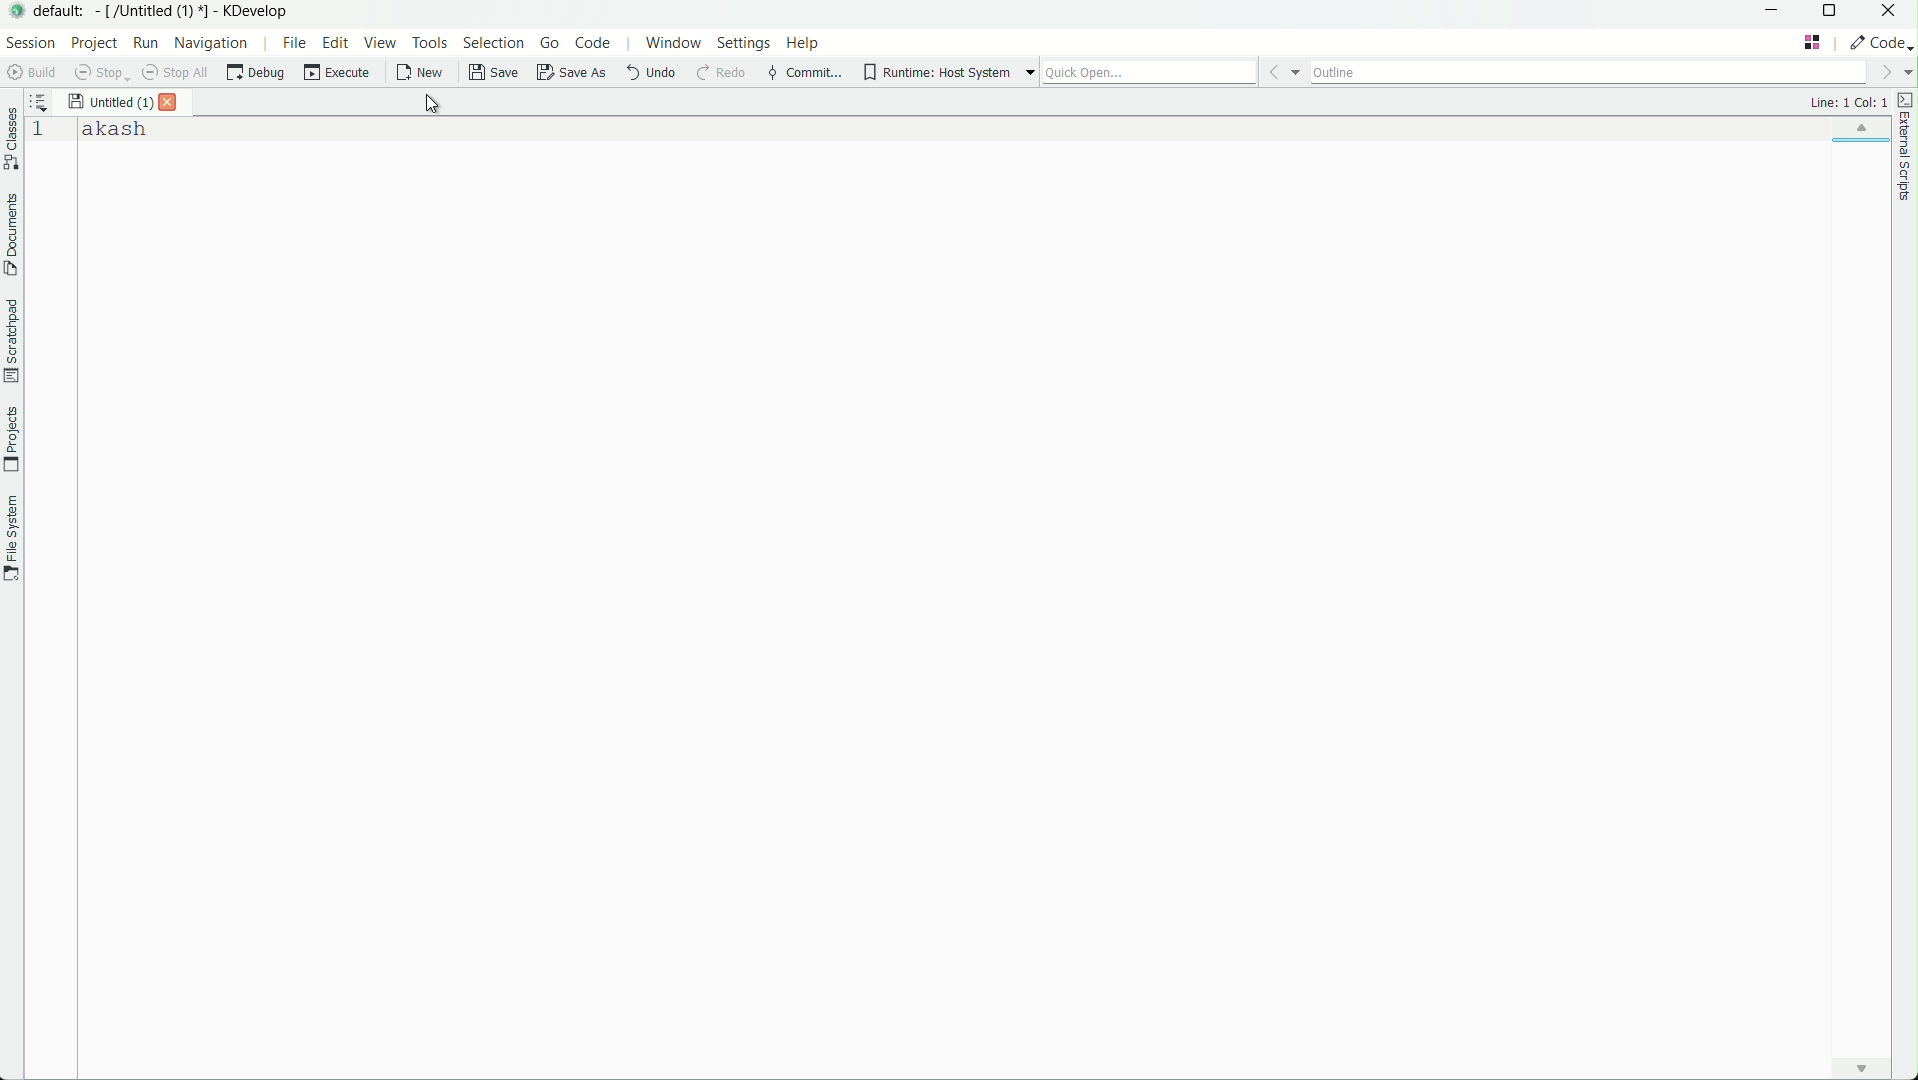 This screenshot has height=1080, width=1918. I want to click on more options, so click(1028, 73).